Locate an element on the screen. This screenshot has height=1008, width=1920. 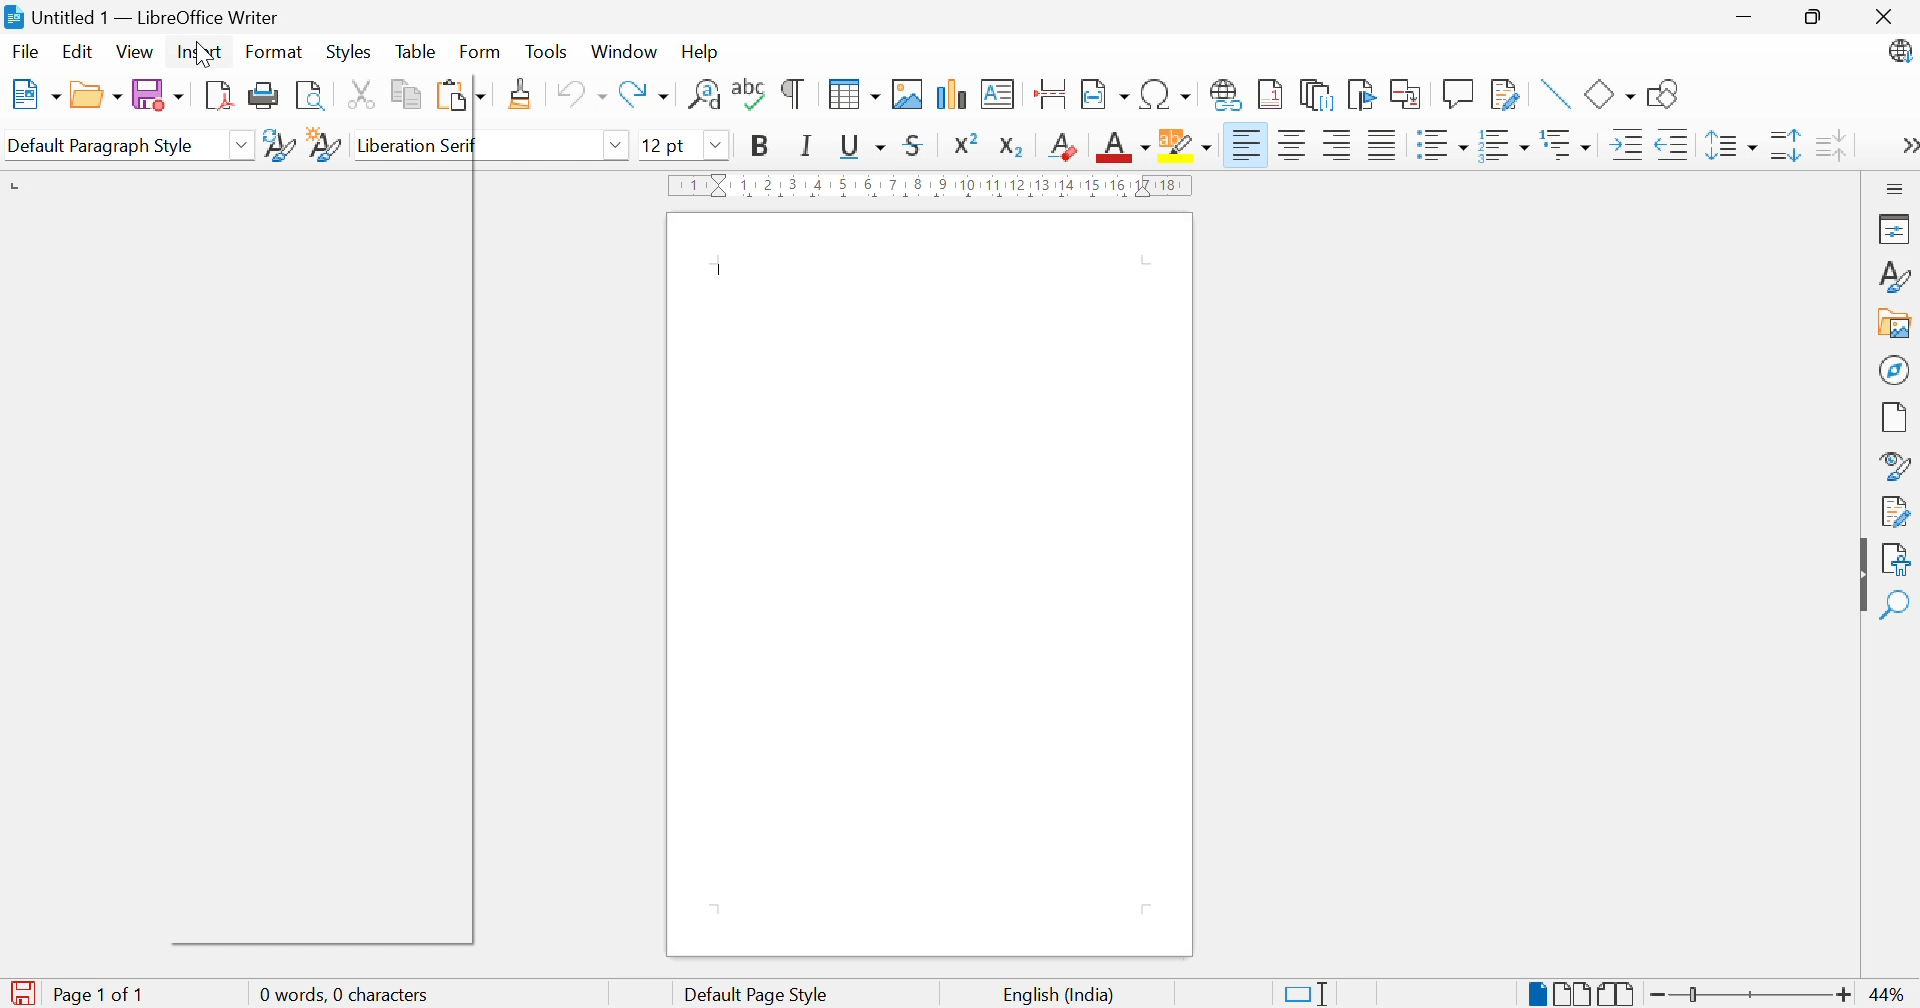
Basic shapes is located at coordinates (1609, 97).